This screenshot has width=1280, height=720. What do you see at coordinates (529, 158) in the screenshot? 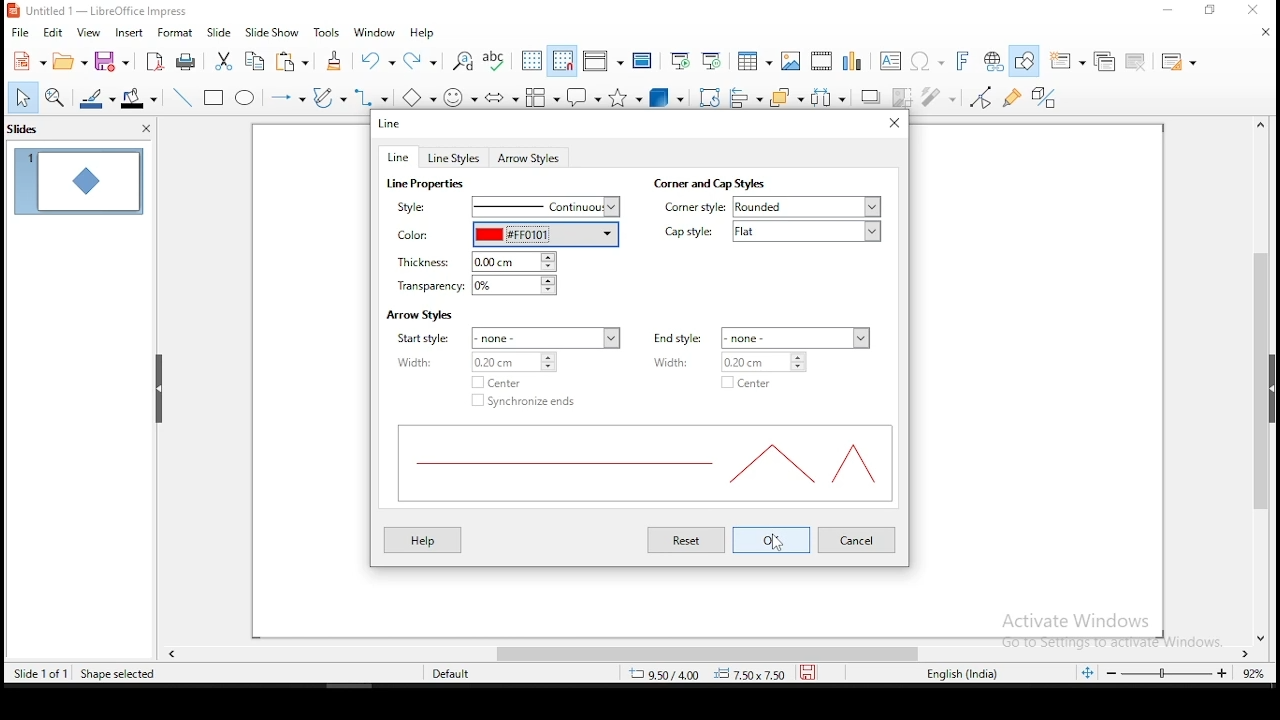
I see `arrow styles` at bounding box center [529, 158].